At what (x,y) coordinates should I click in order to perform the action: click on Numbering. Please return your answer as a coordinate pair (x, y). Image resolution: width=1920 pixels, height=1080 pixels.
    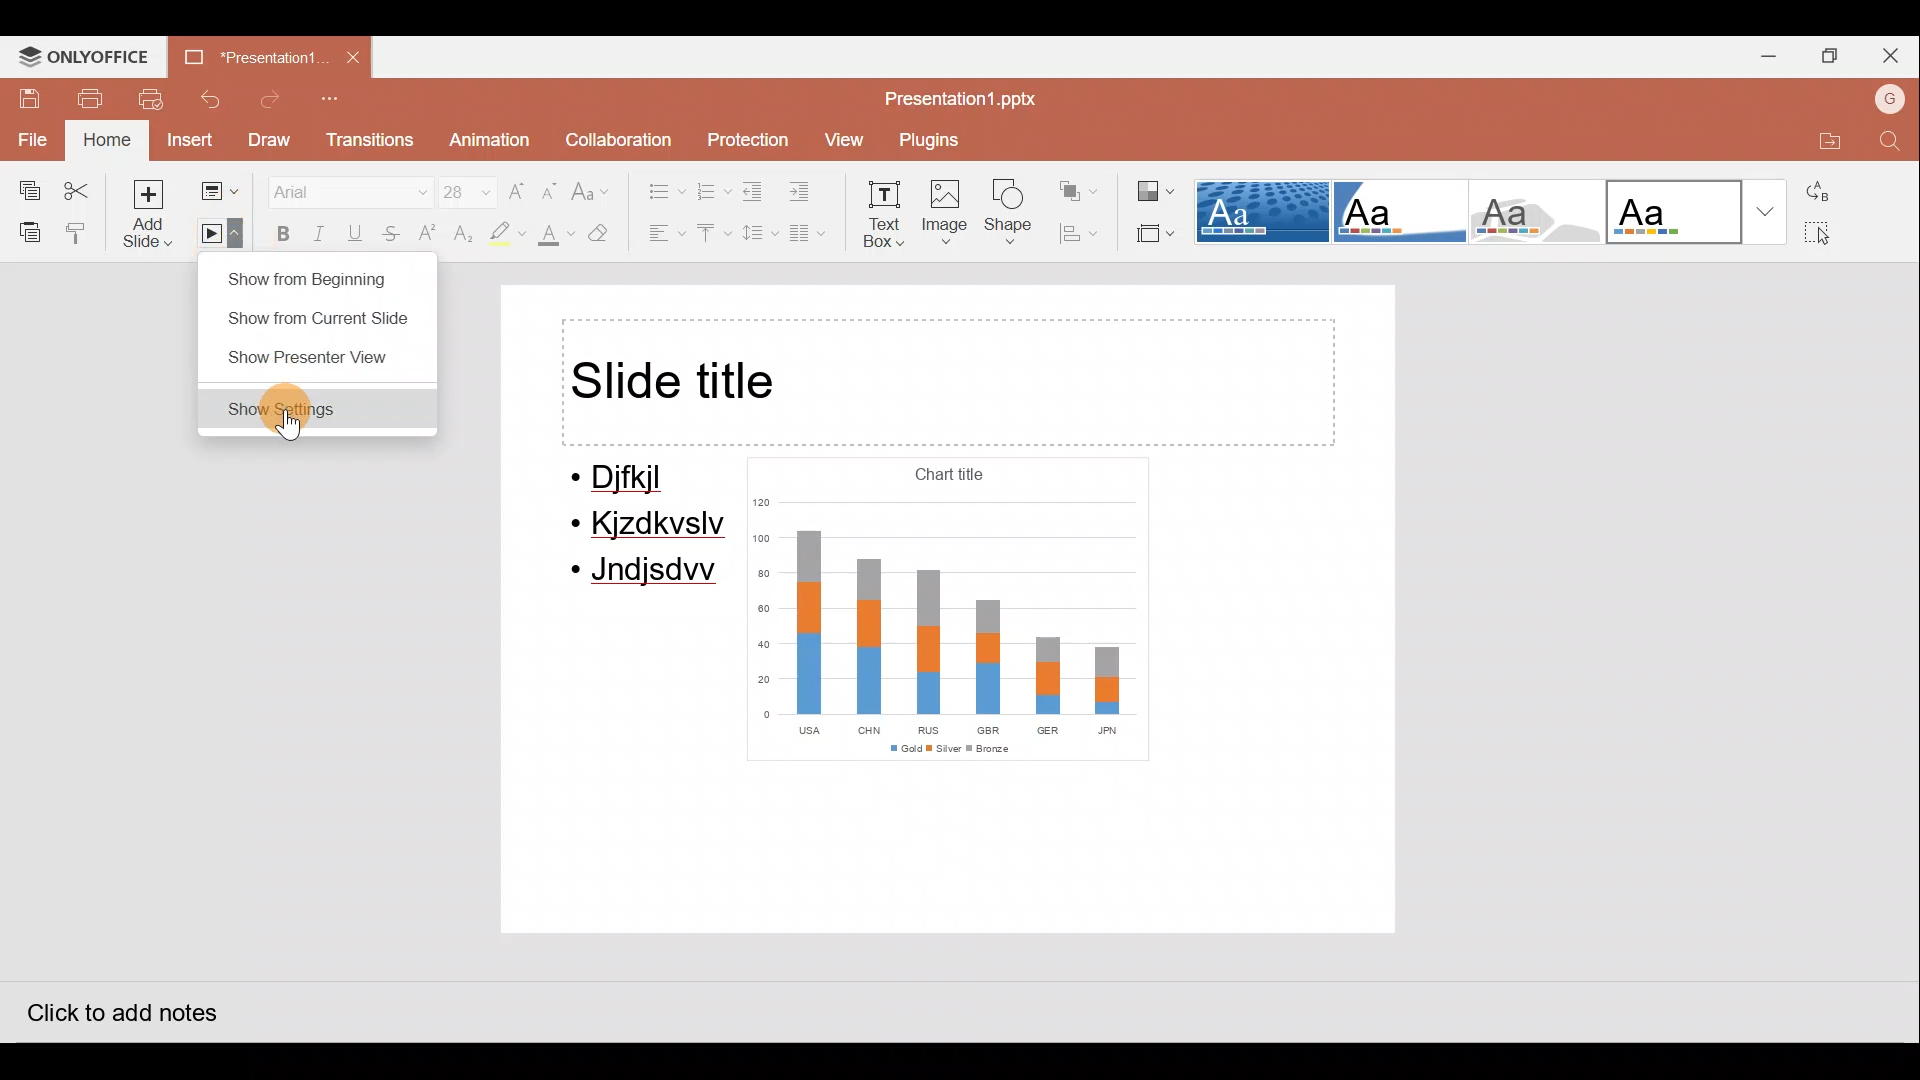
    Looking at the image, I should click on (710, 188).